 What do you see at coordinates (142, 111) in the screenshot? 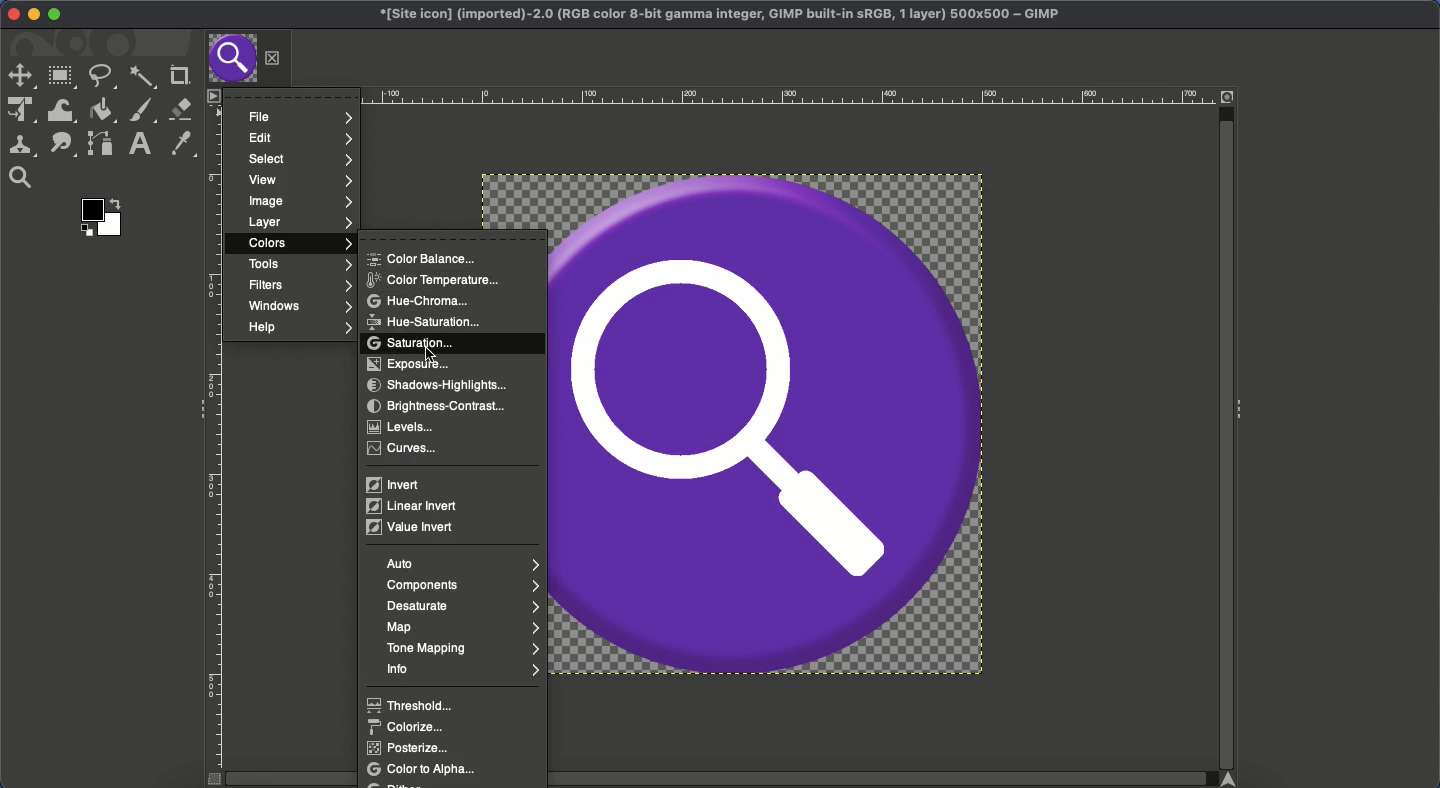
I see `Paint` at bounding box center [142, 111].